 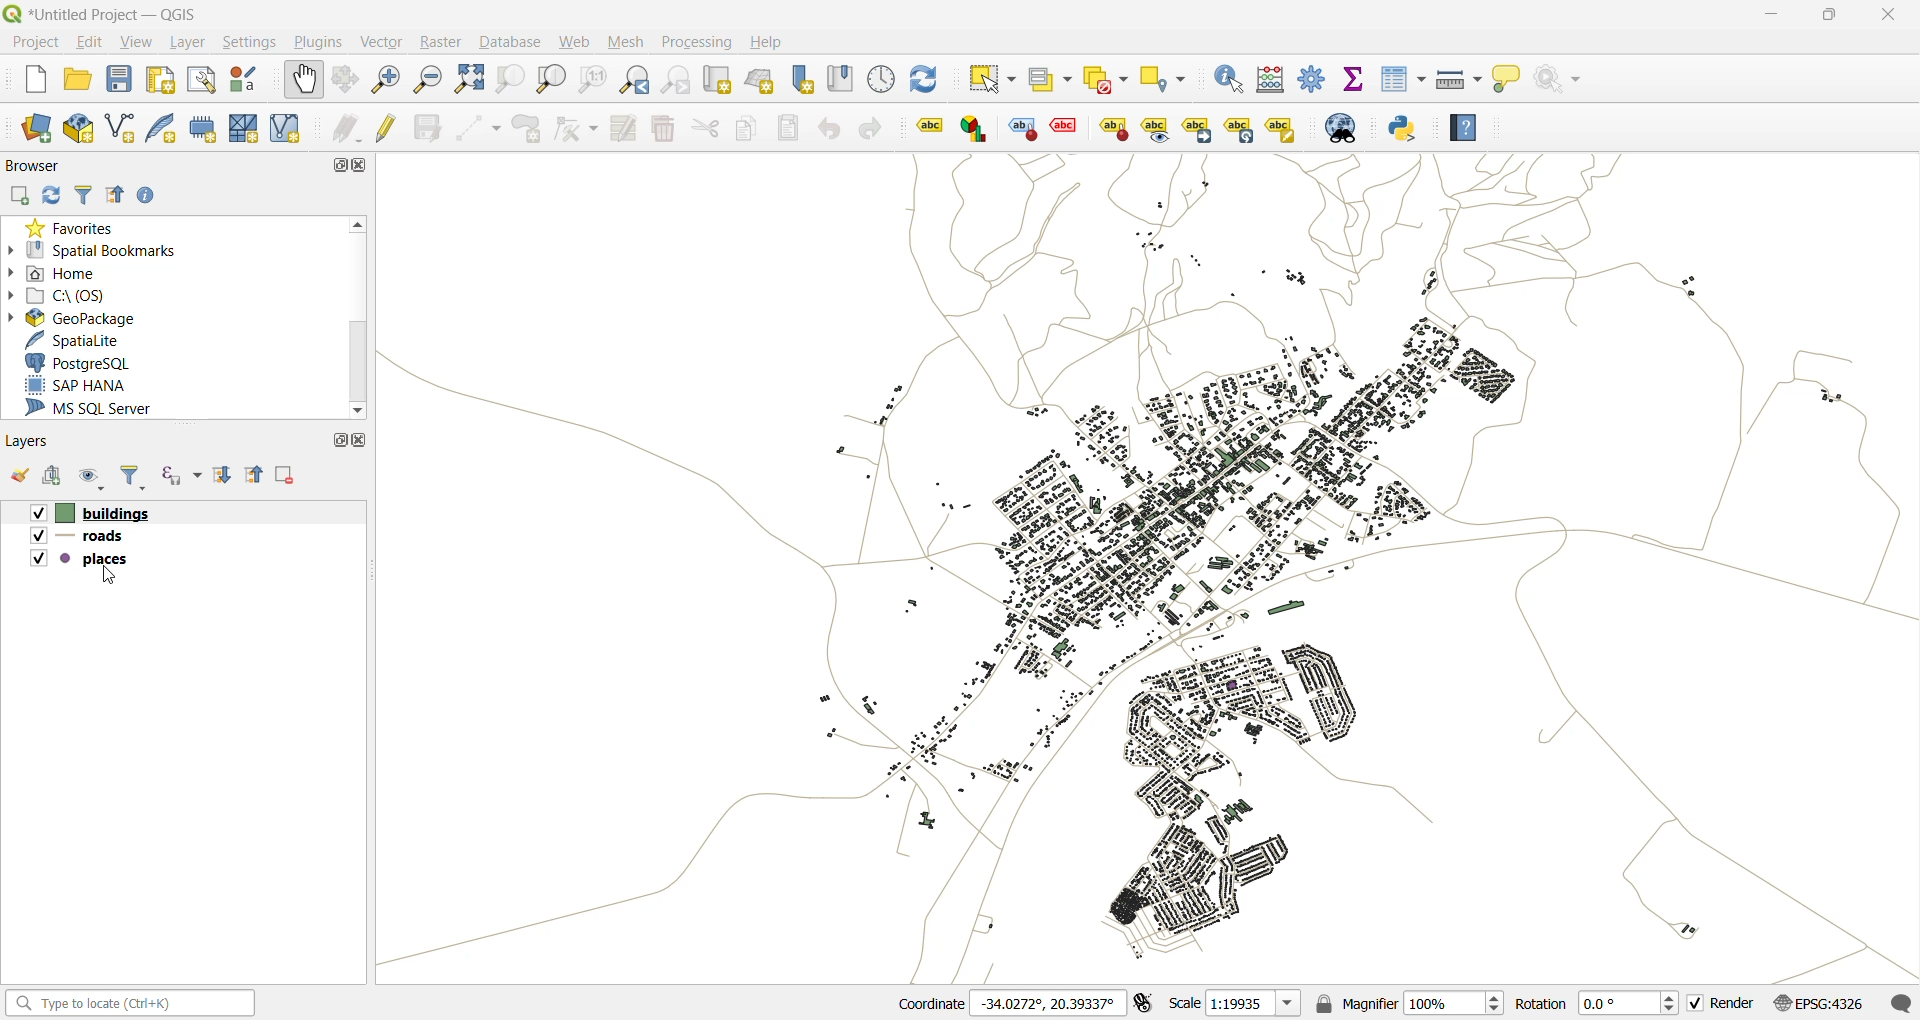 I want to click on database, so click(x=507, y=43).